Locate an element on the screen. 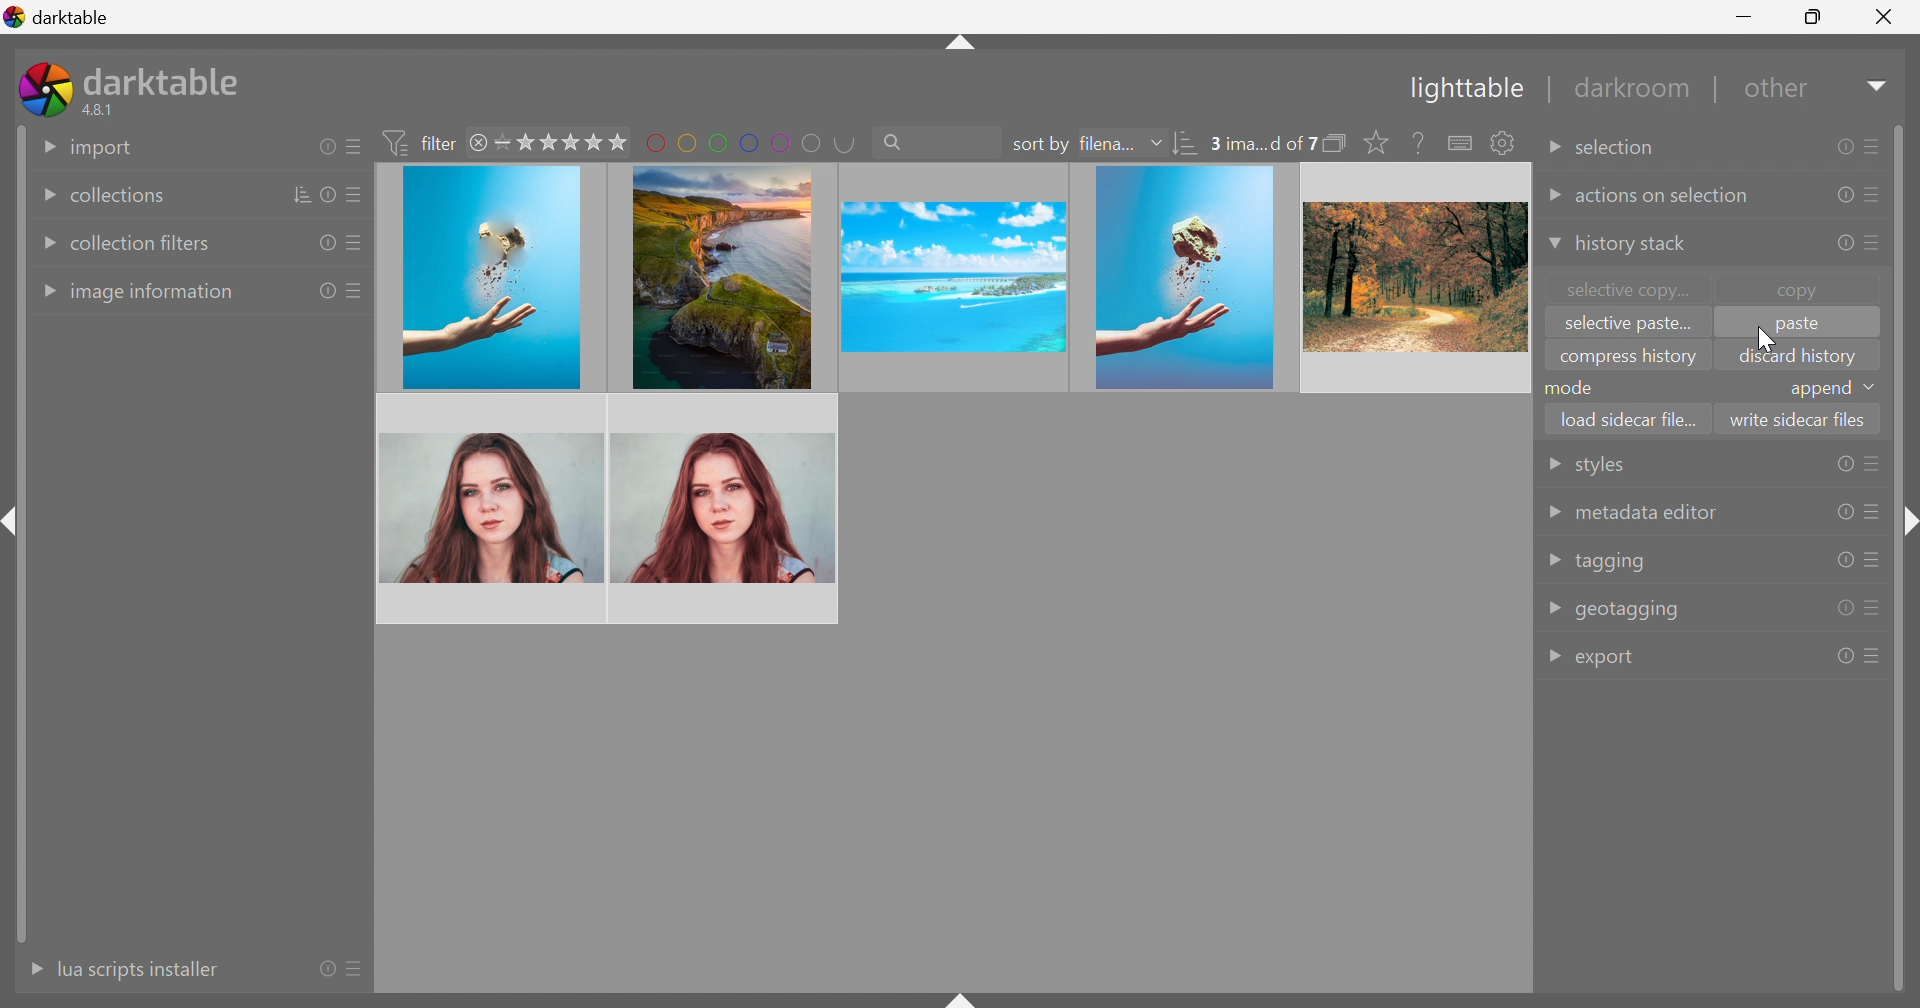 This screenshot has height=1008, width=1920. reset is located at coordinates (327, 968).